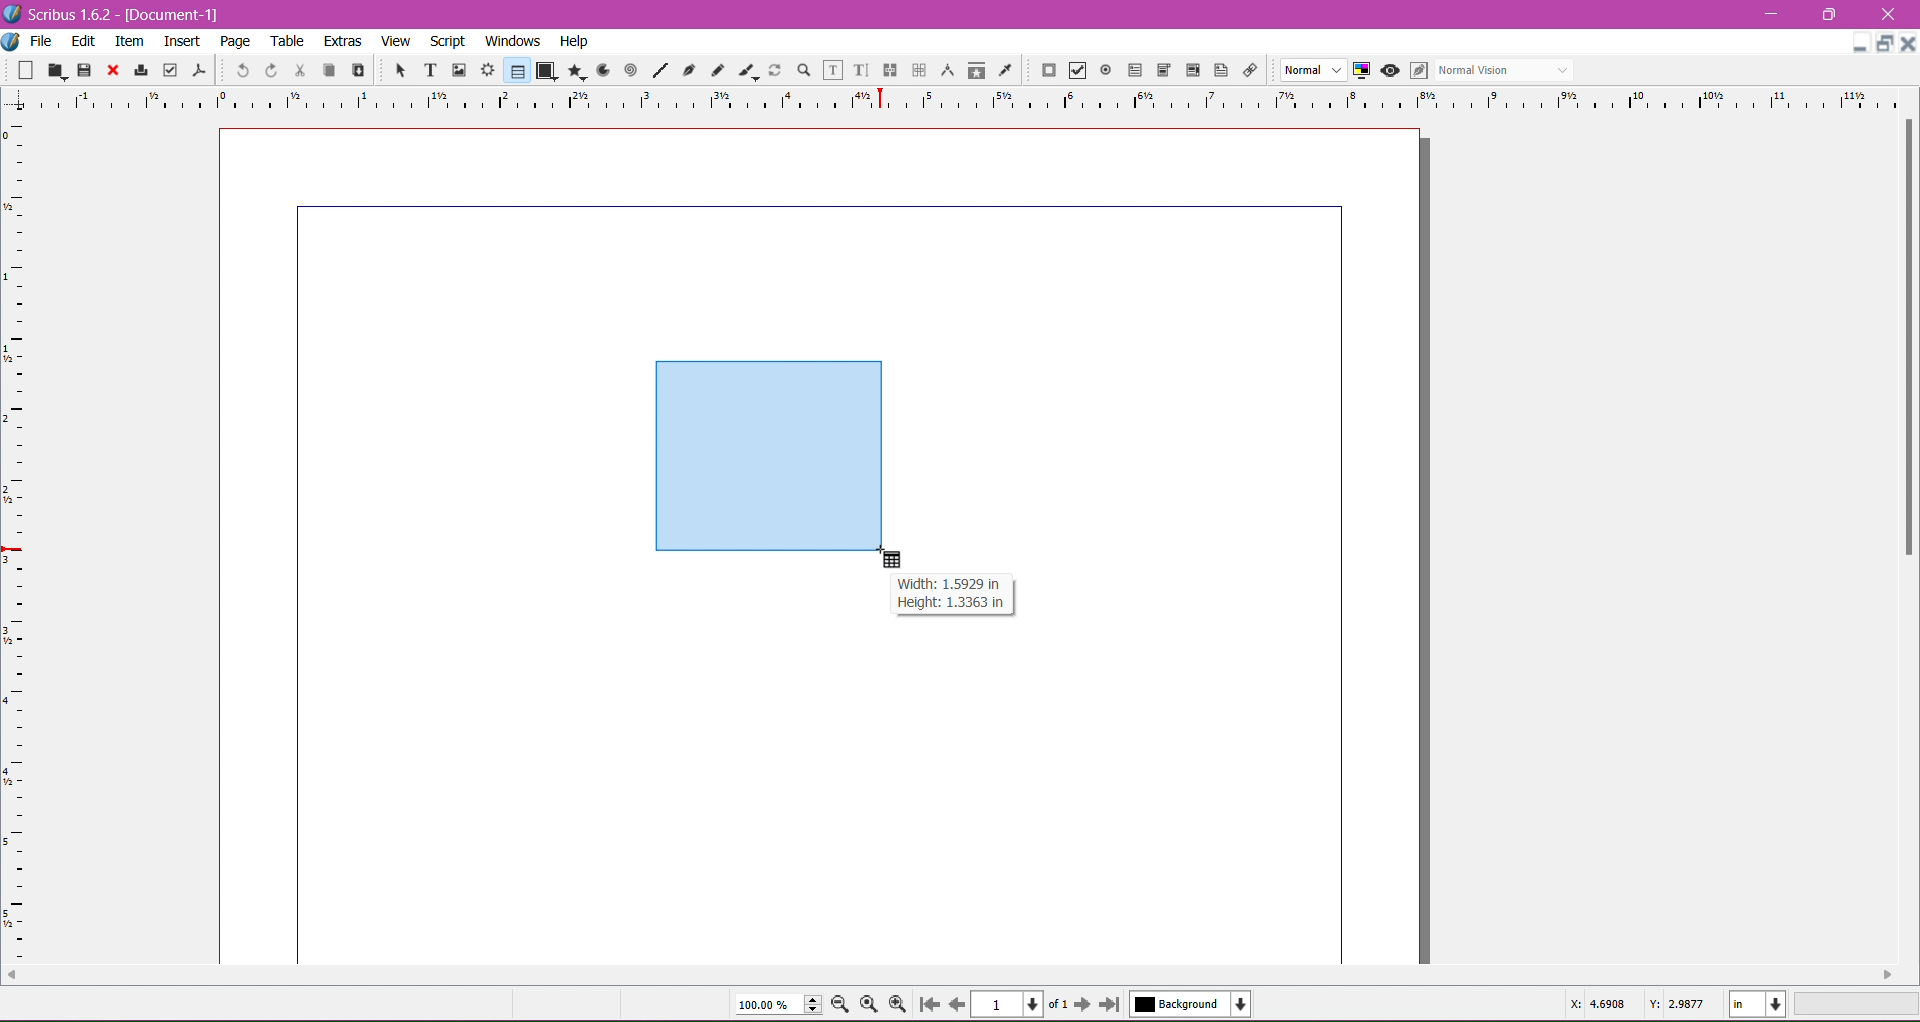 The width and height of the screenshot is (1920, 1022). What do you see at coordinates (1906, 43) in the screenshot?
I see `close` at bounding box center [1906, 43].